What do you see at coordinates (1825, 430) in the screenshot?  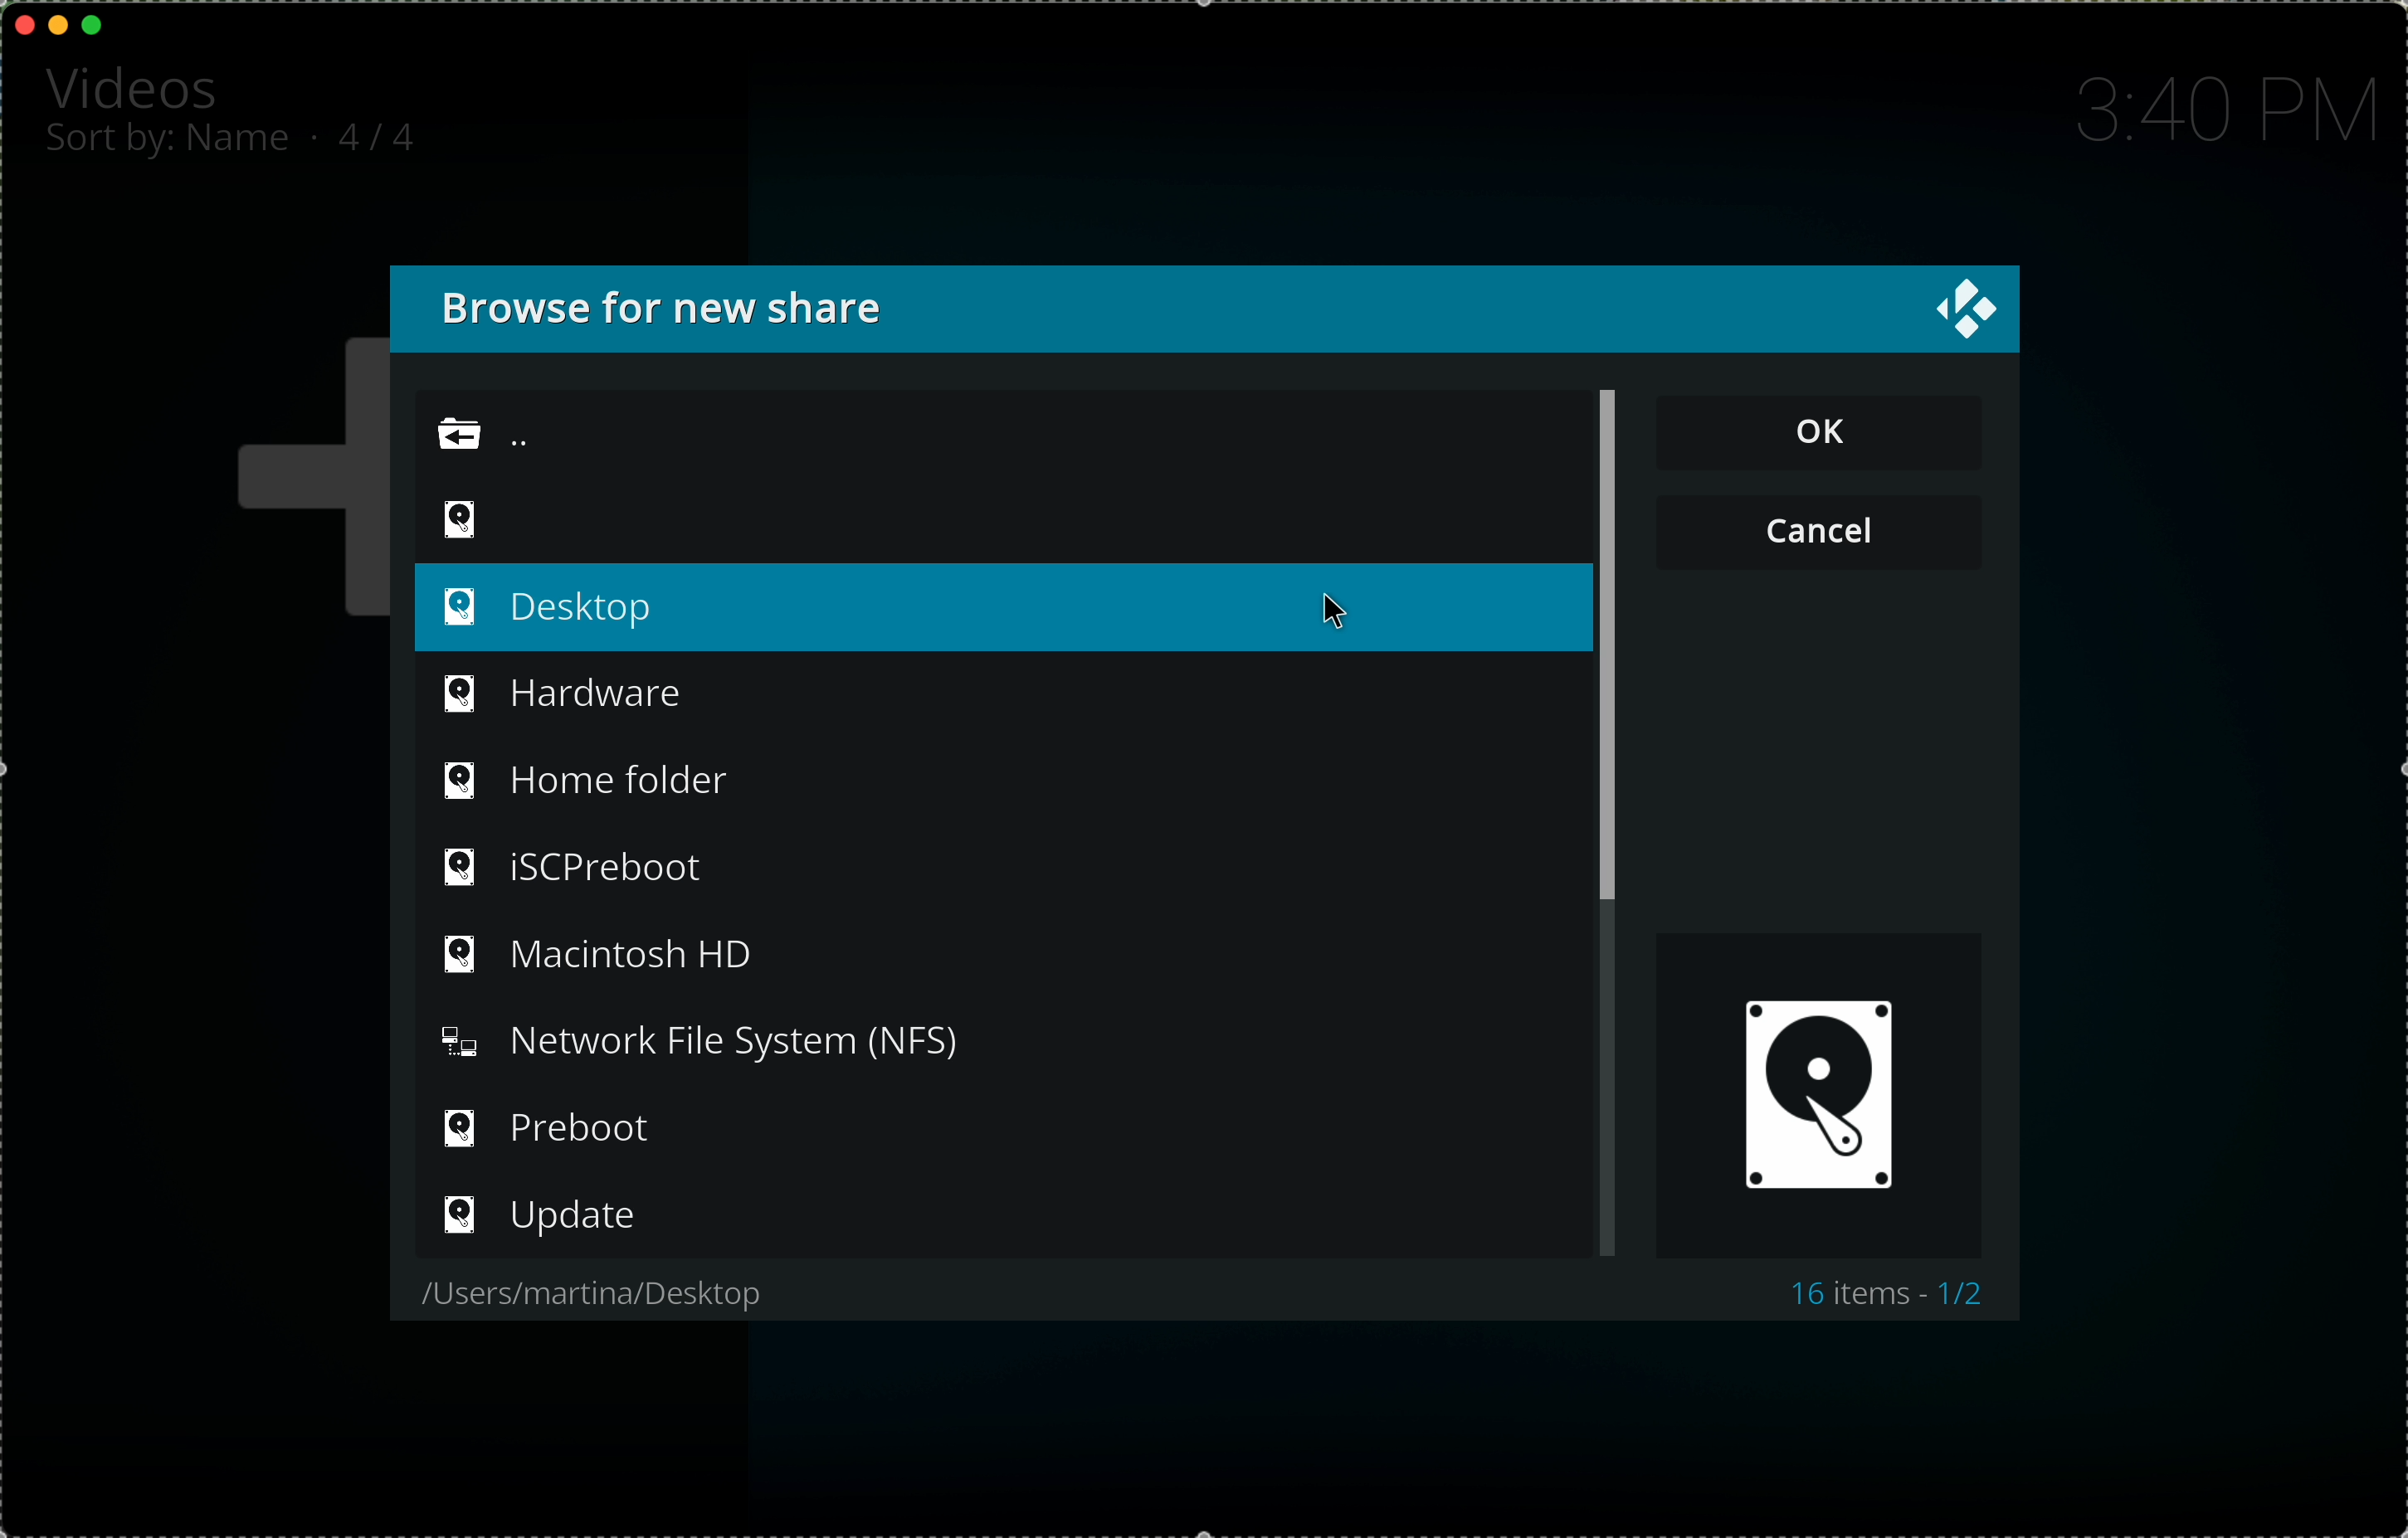 I see `OK` at bounding box center [1825, 430].